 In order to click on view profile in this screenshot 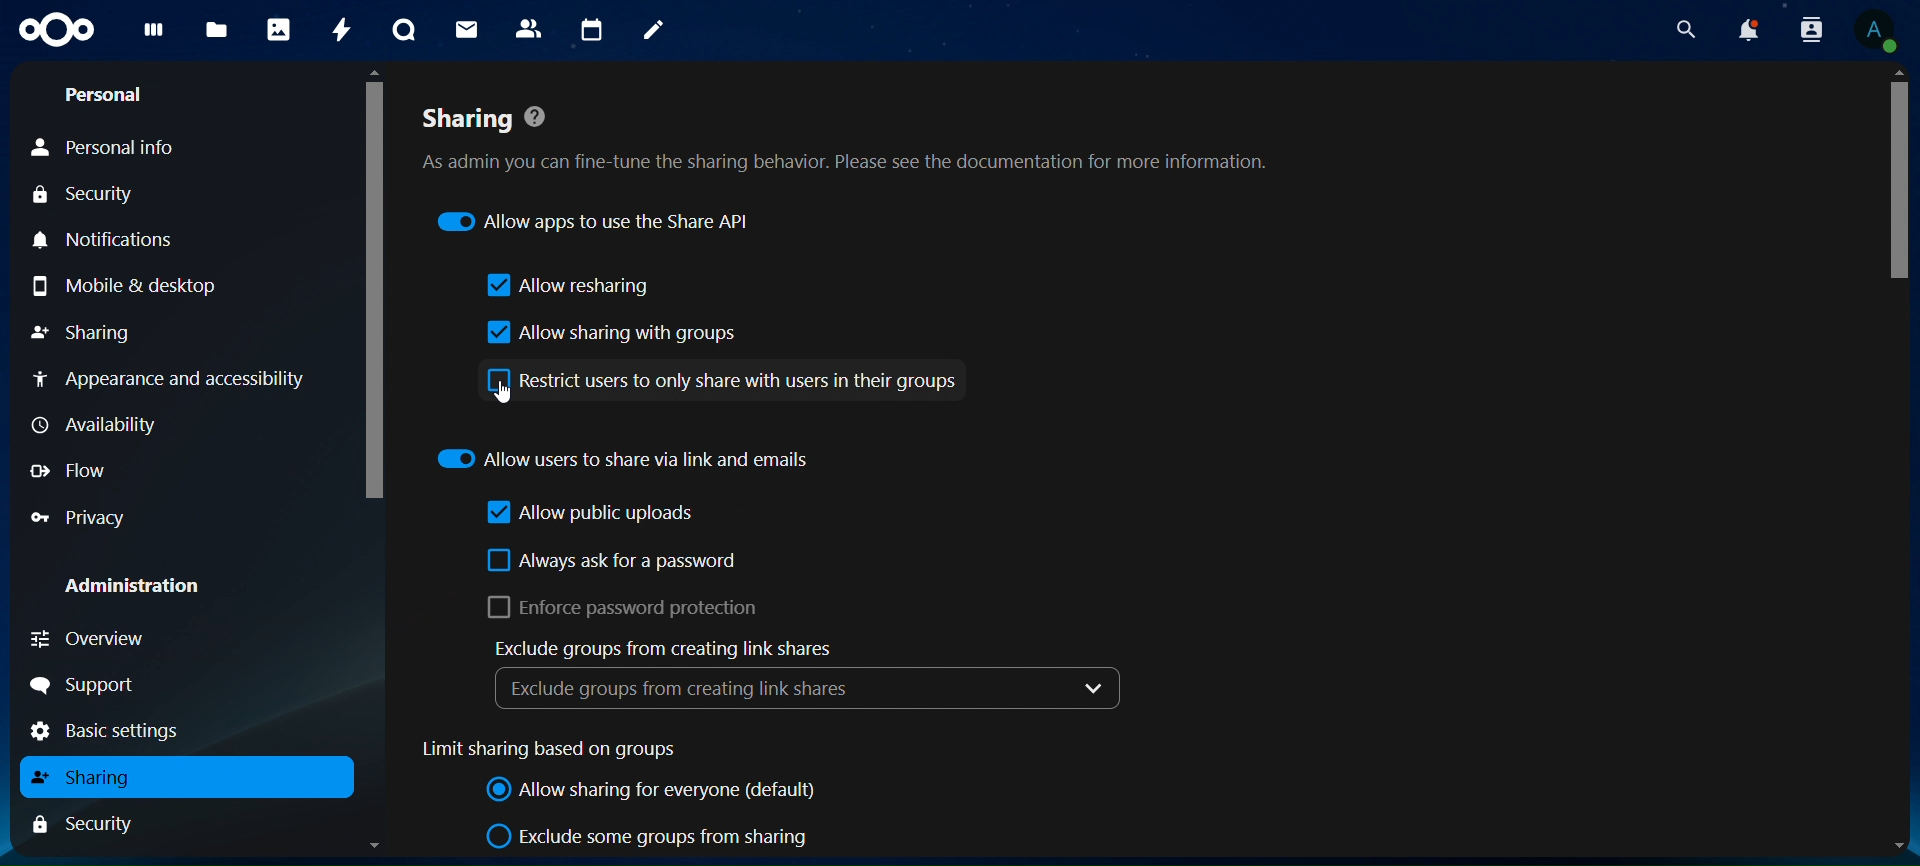, I will do `click(1888, 33)`.